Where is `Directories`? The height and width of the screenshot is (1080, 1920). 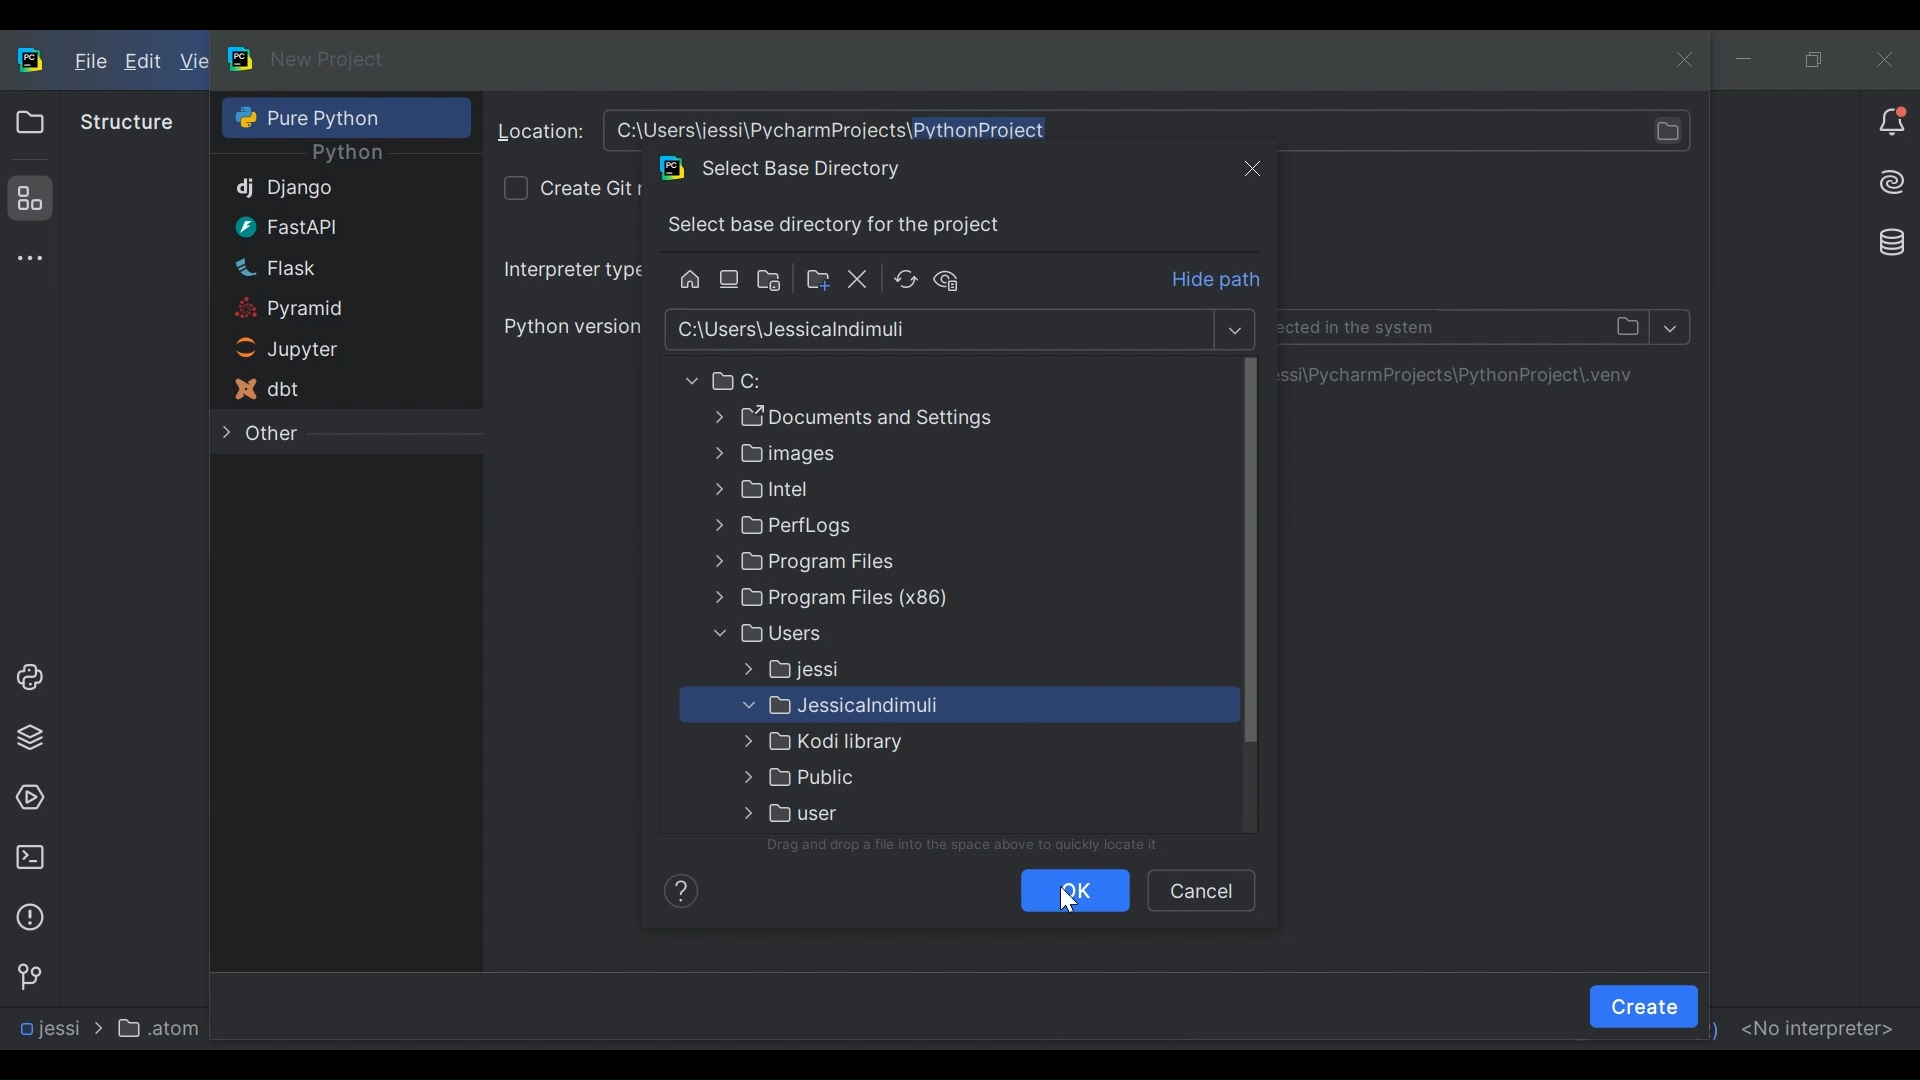 Directories is located at coordinates (1468, 375).